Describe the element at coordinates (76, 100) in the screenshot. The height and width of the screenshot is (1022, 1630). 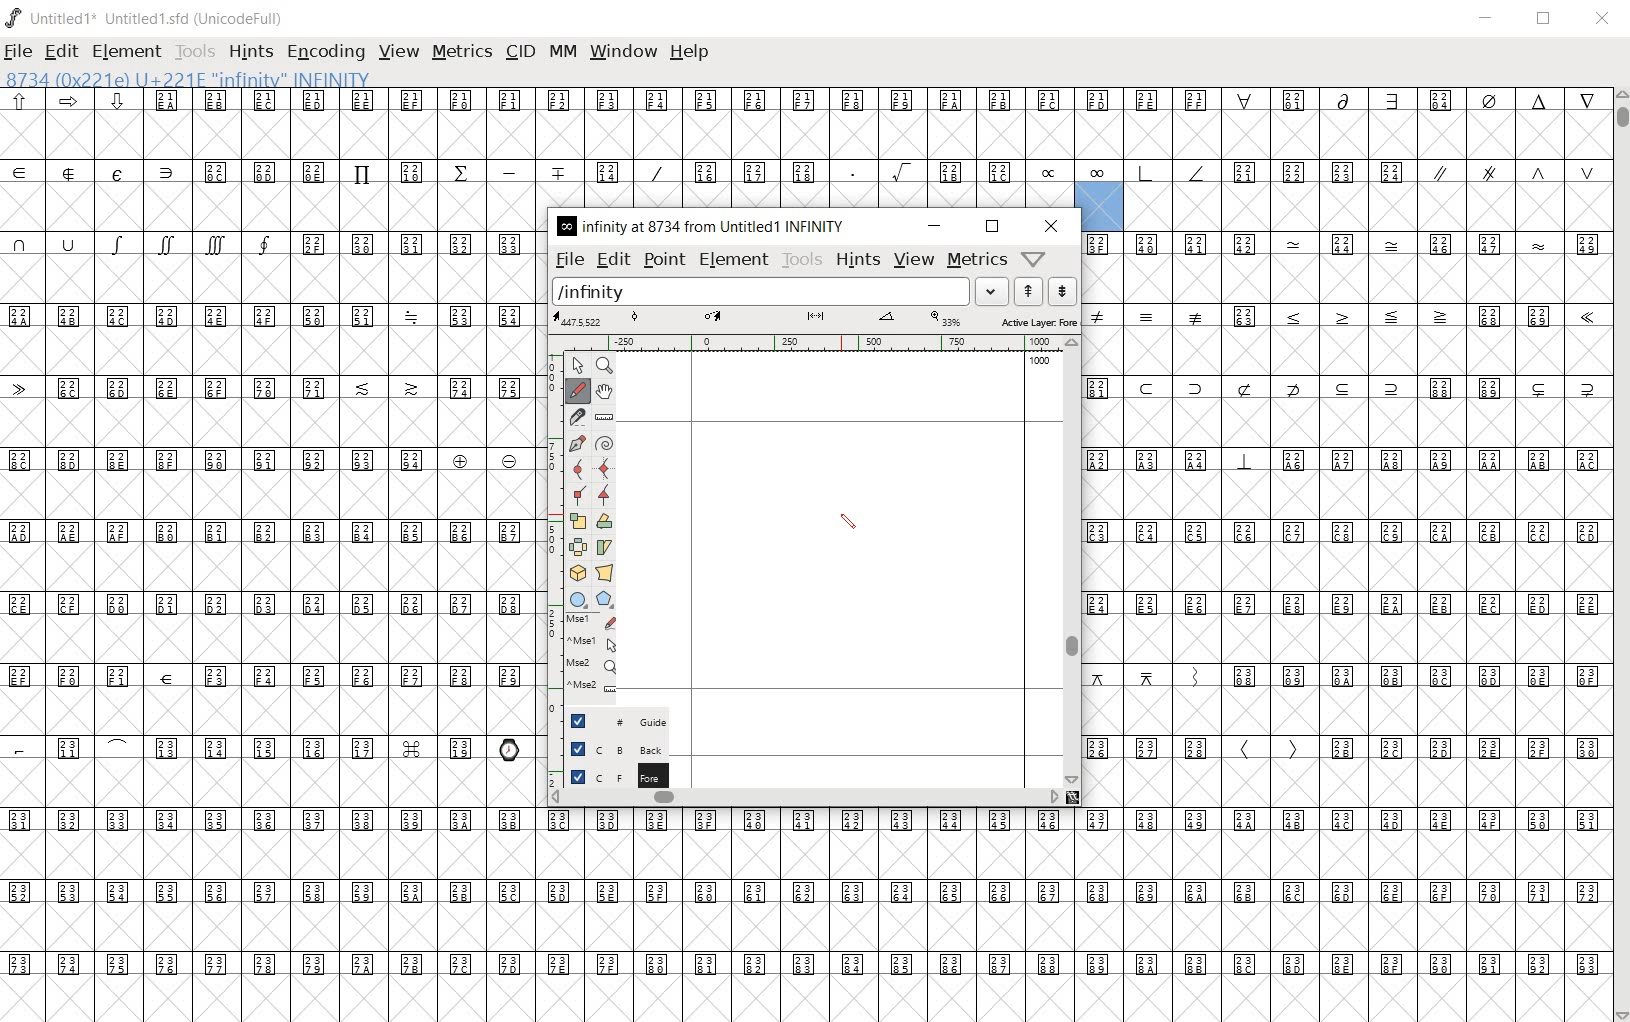
I see `sybols` at that location.